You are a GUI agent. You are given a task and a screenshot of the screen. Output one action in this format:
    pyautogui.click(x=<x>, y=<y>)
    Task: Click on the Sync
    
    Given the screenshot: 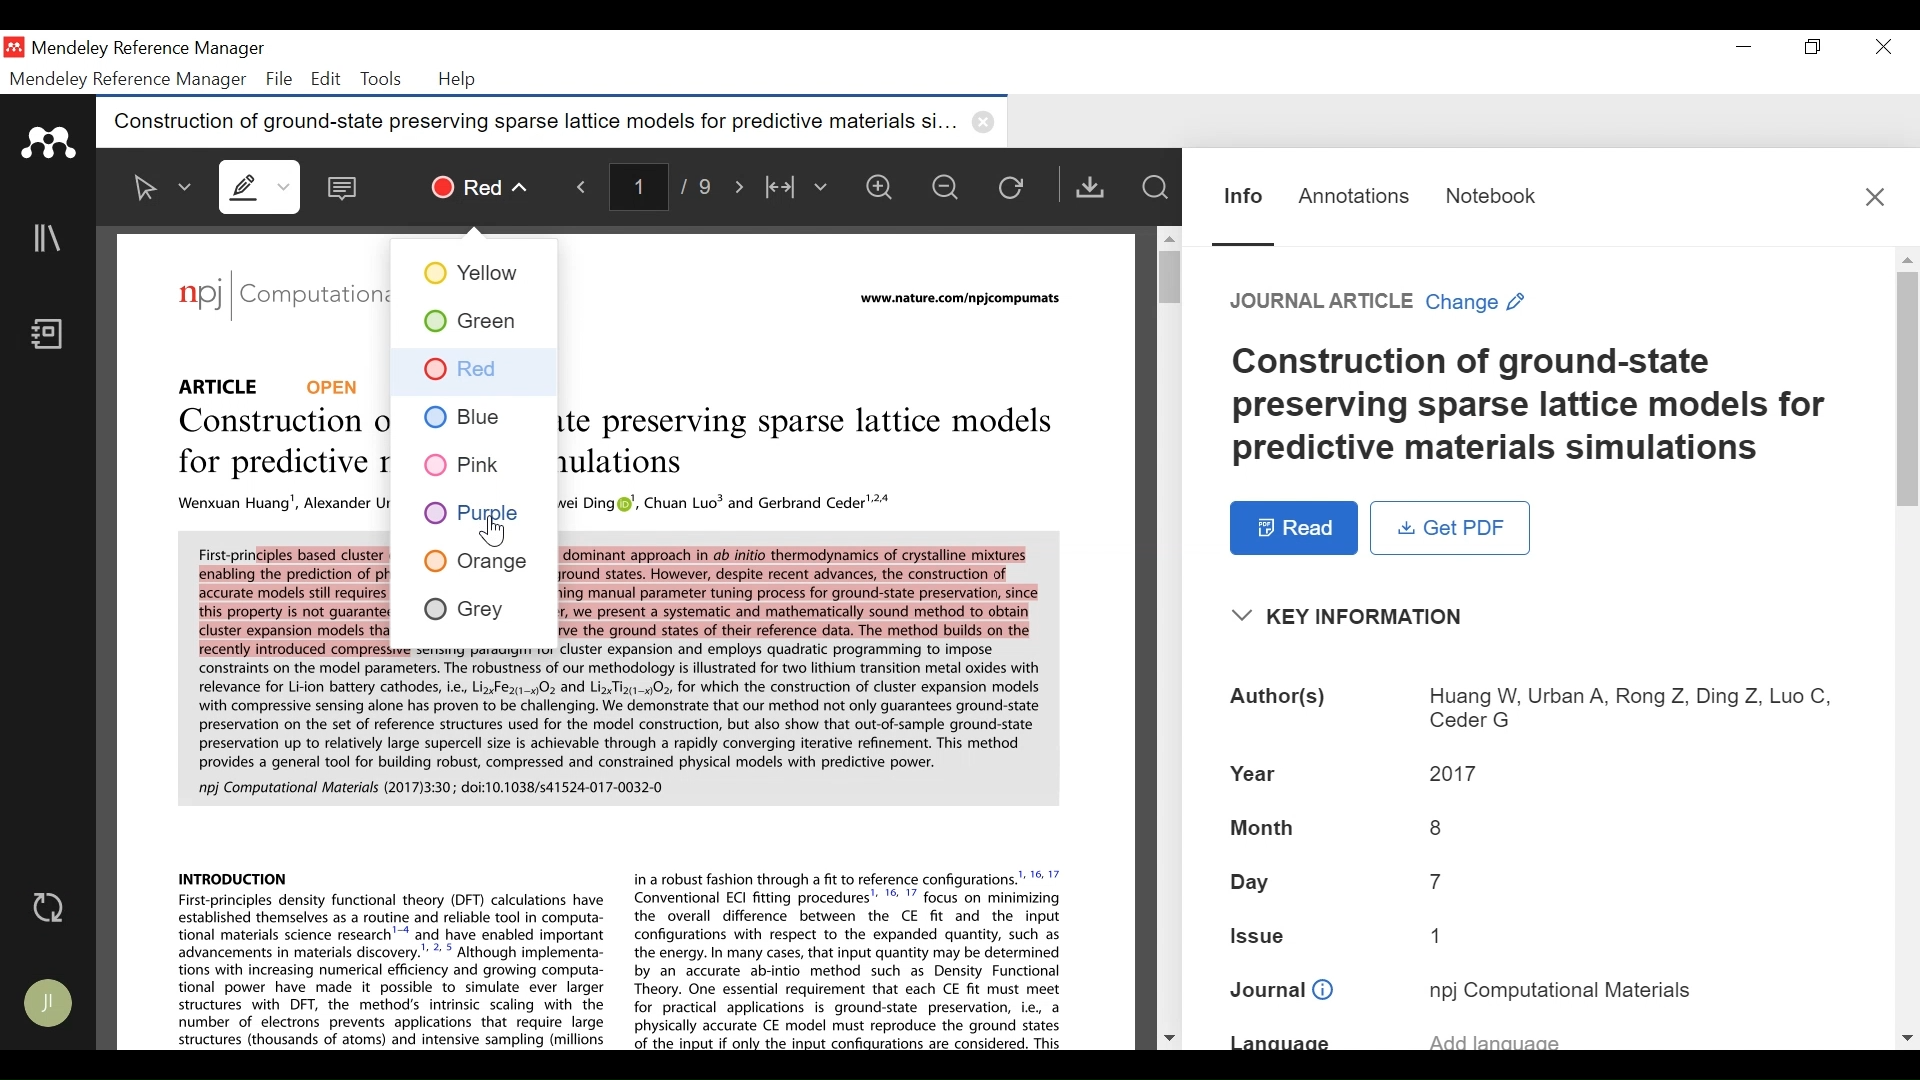 What is the action you would take?
    pyautogui.click(x=51, y=909)
    